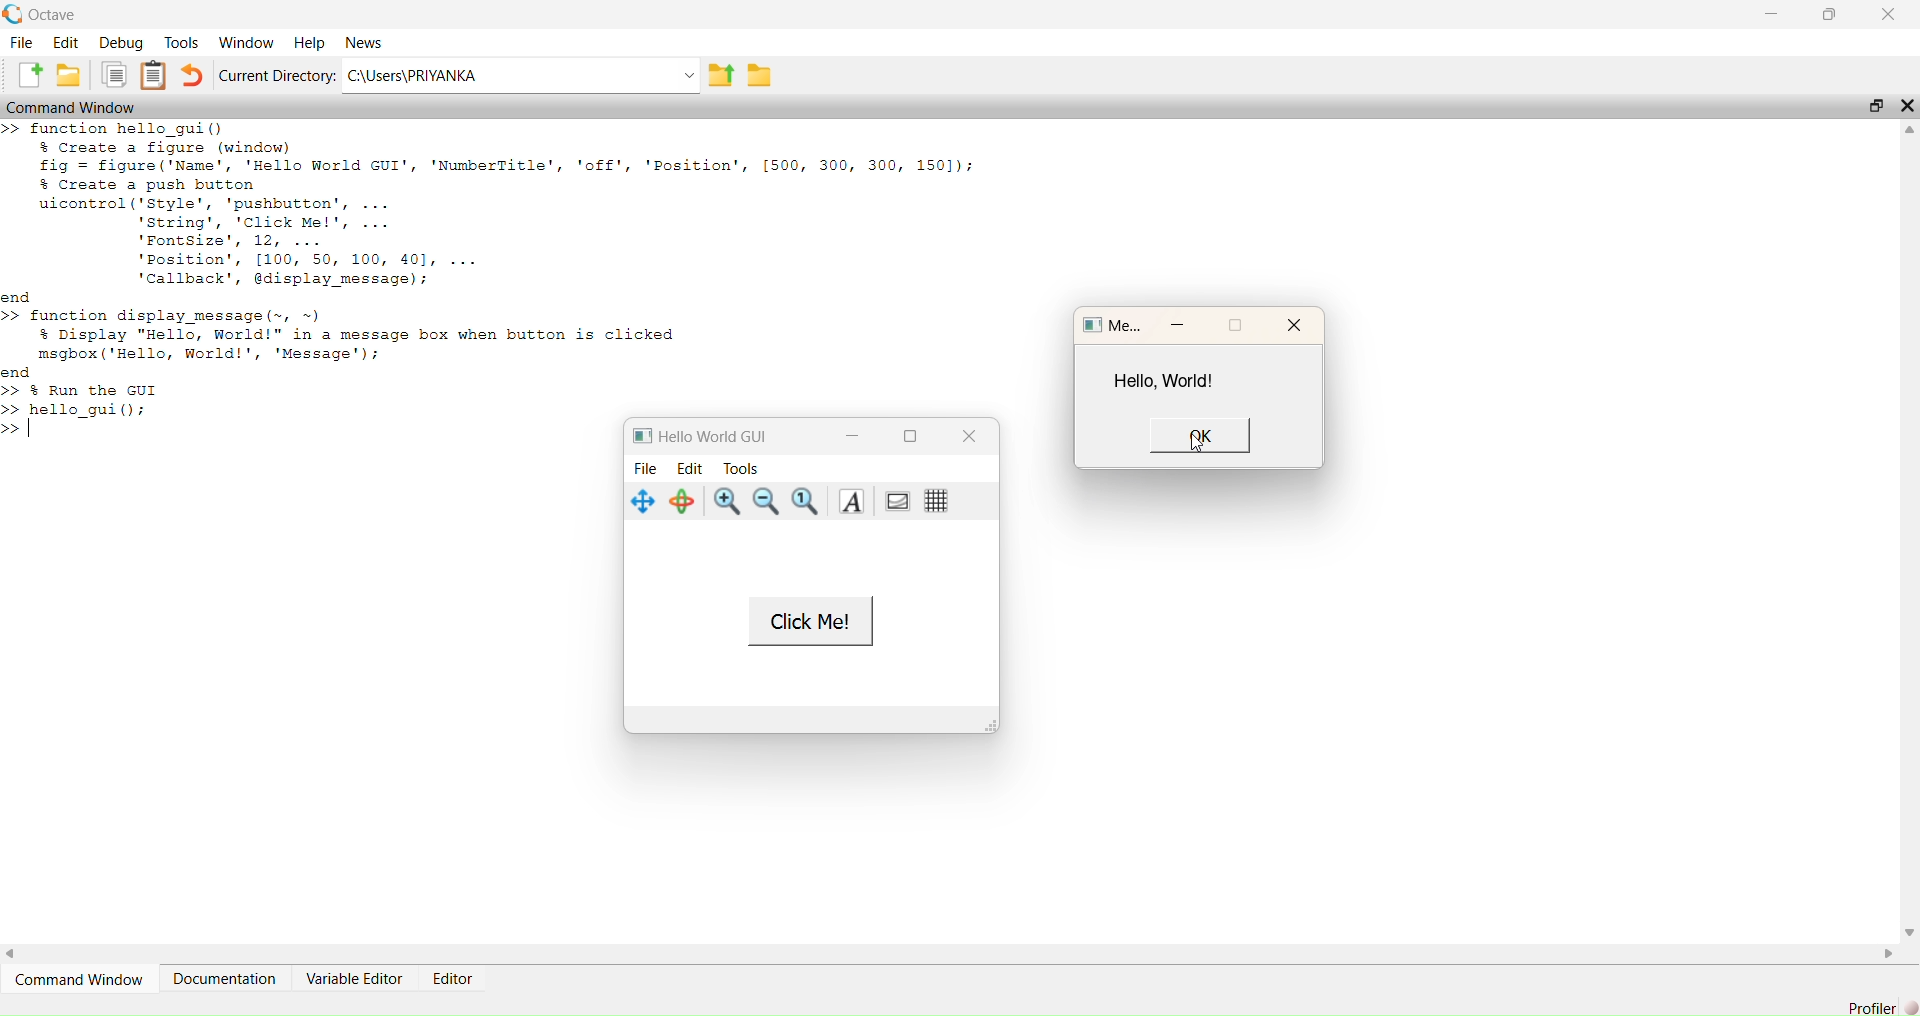 The image size is (1920, 1016). What do you see at coordinates (969, 436) in the screenshot?
I see `close` at bounding box center [969, 436].